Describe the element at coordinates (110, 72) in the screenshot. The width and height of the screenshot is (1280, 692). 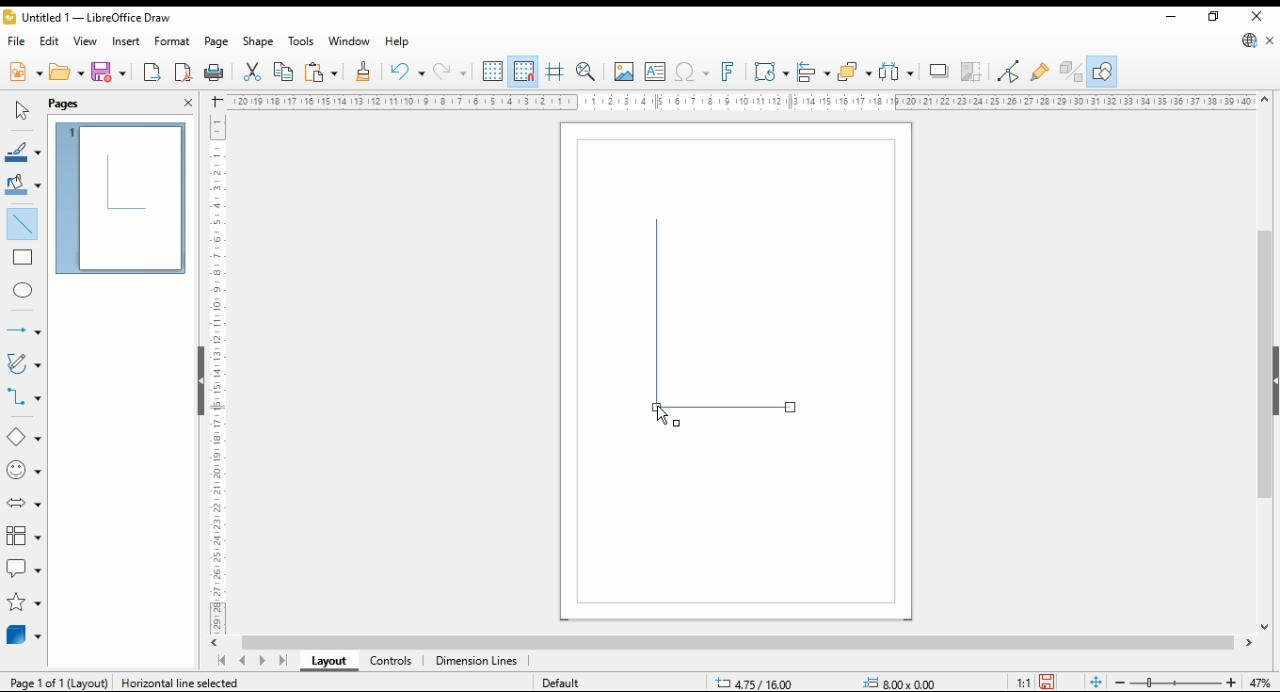
I see `save` at that location.